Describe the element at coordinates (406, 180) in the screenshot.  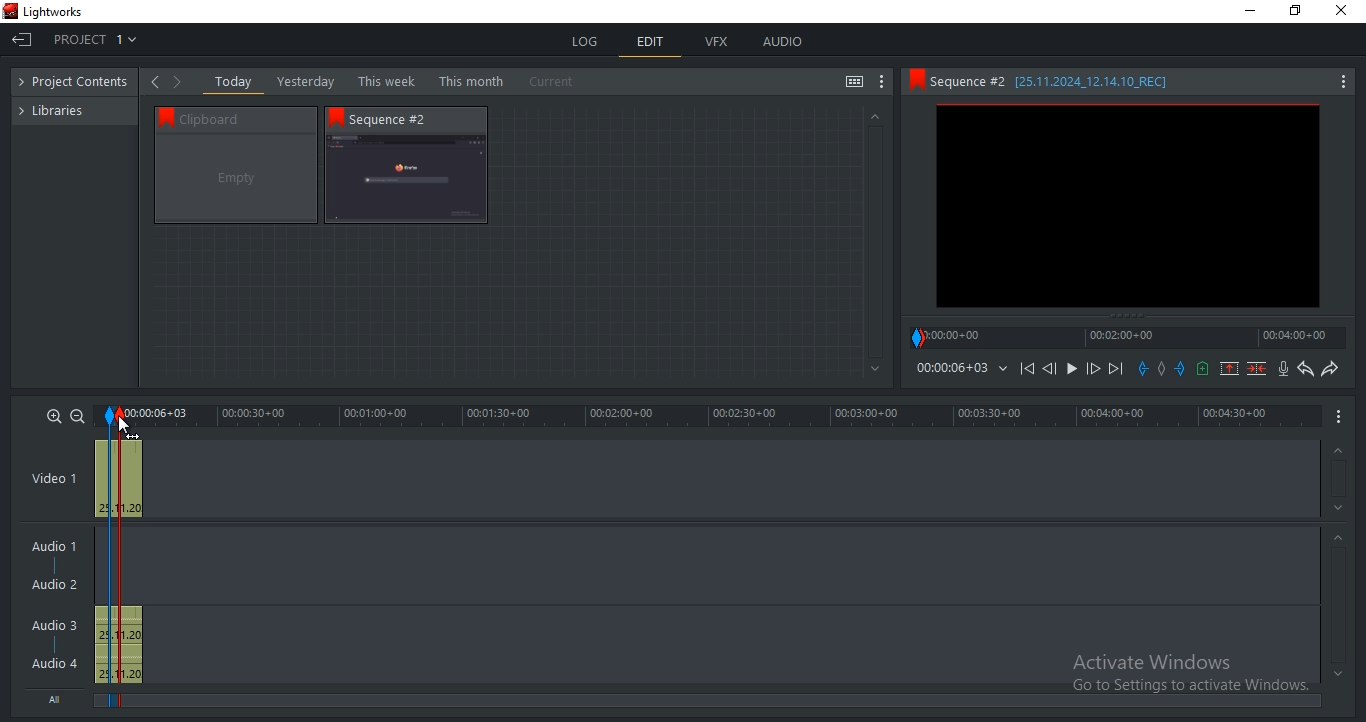
I see `sequence 2` at that location.